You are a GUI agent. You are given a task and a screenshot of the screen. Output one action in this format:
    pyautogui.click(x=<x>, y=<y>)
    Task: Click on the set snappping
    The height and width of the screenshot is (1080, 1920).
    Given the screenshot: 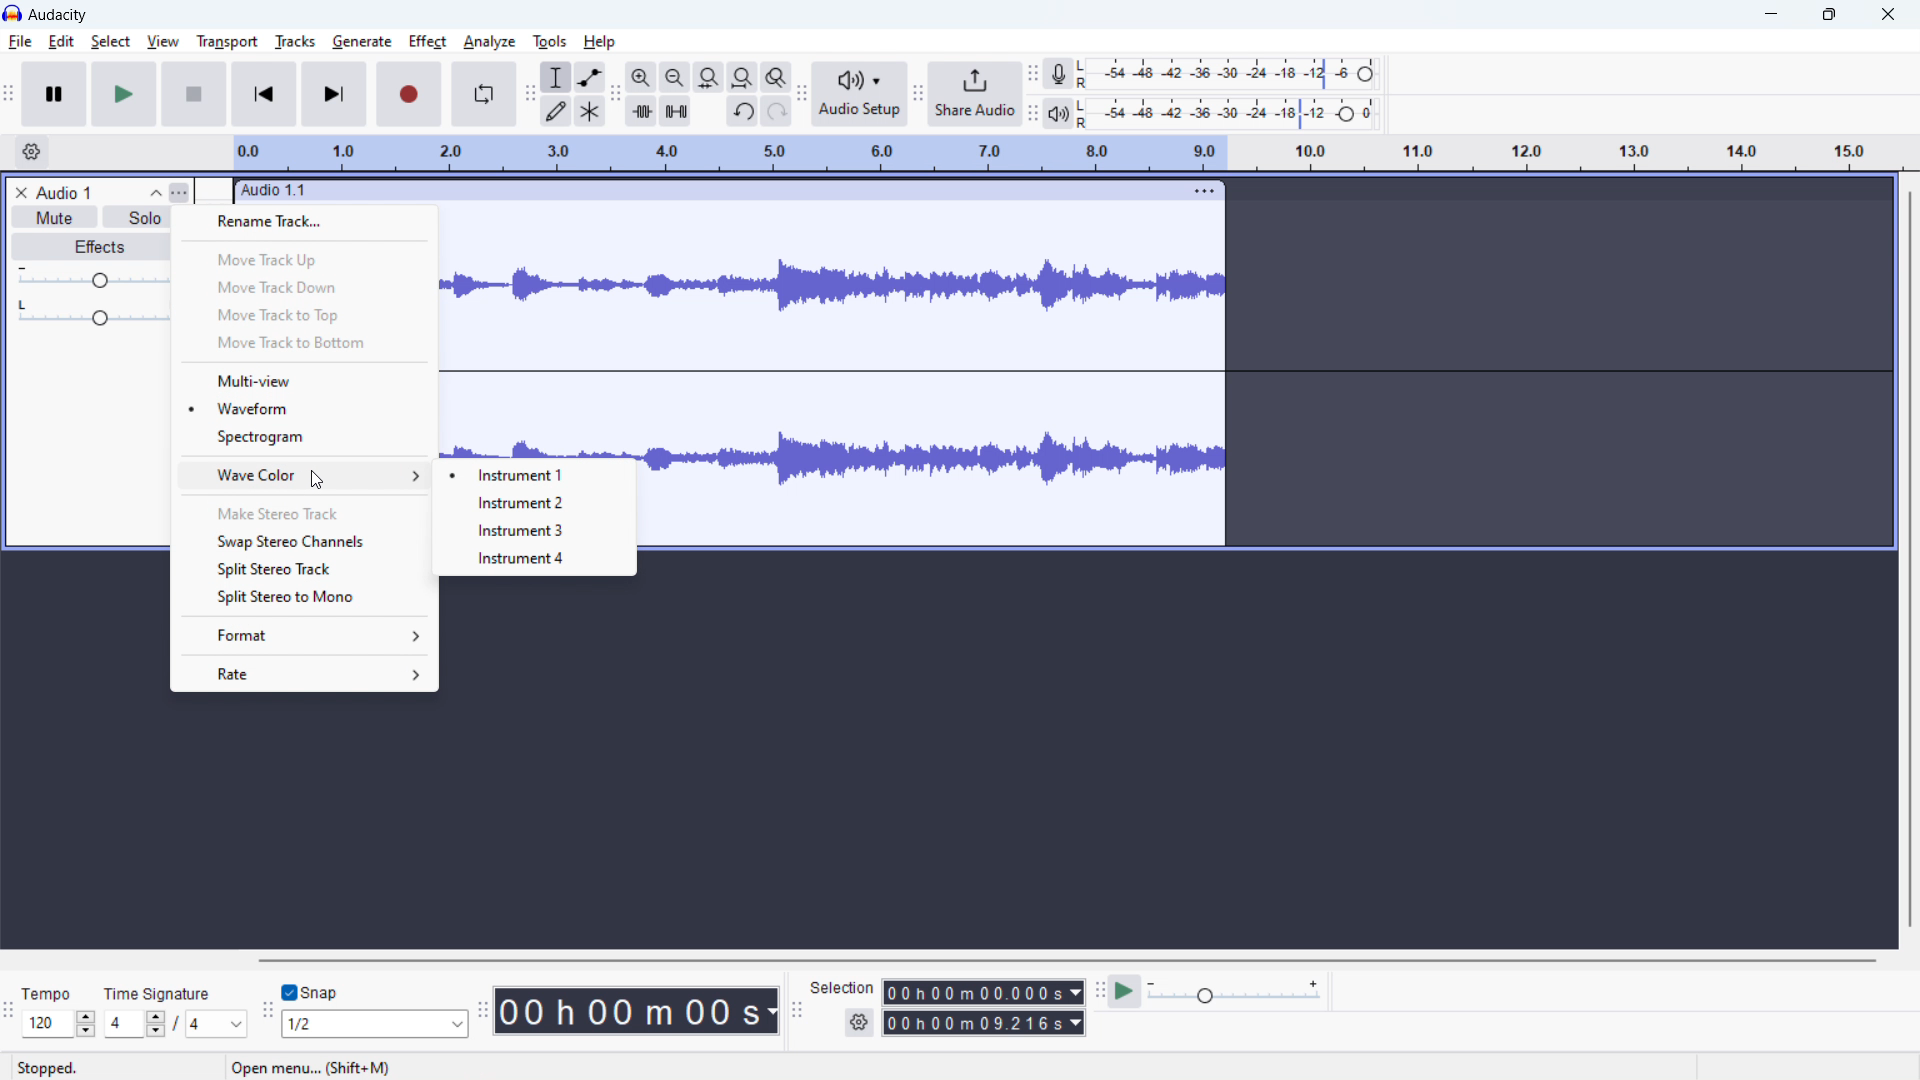 What is the action you would take?
    pyautogui.click(x=375, y=1024)
    